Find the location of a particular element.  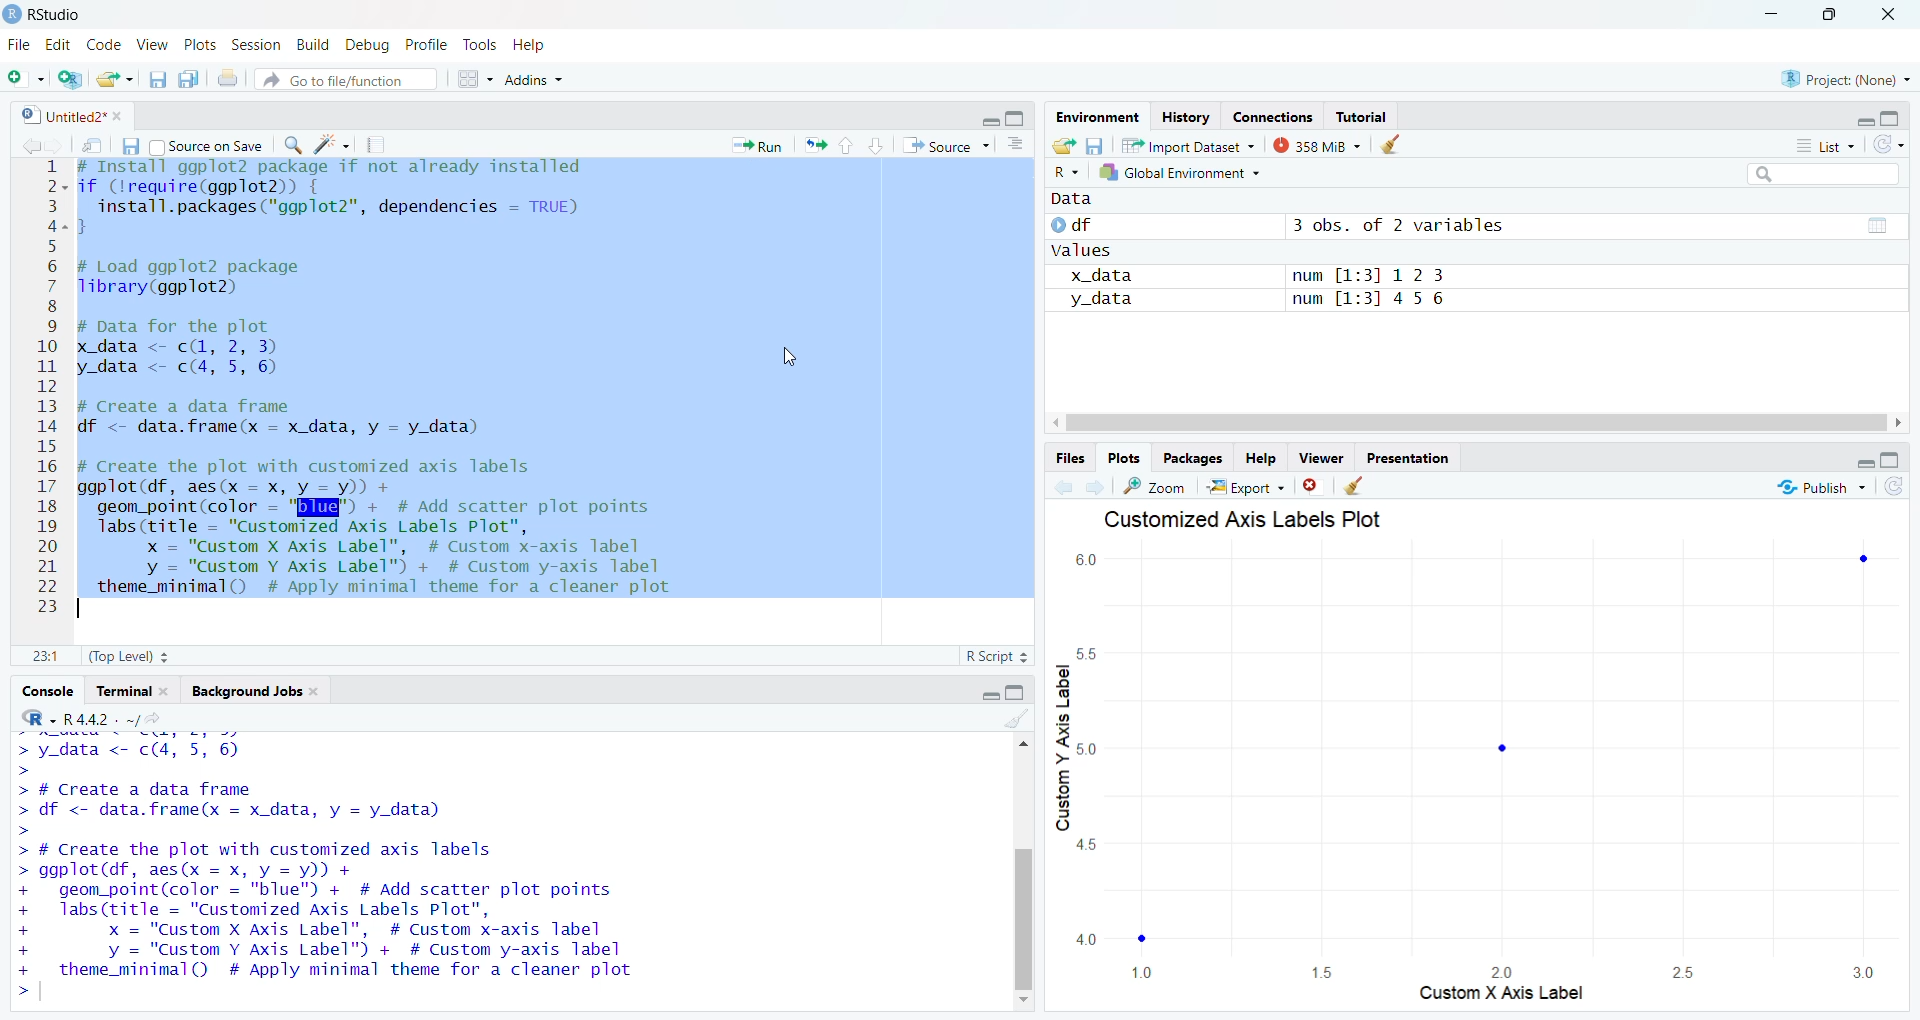

R Script = is located at coordinates (998, 655).